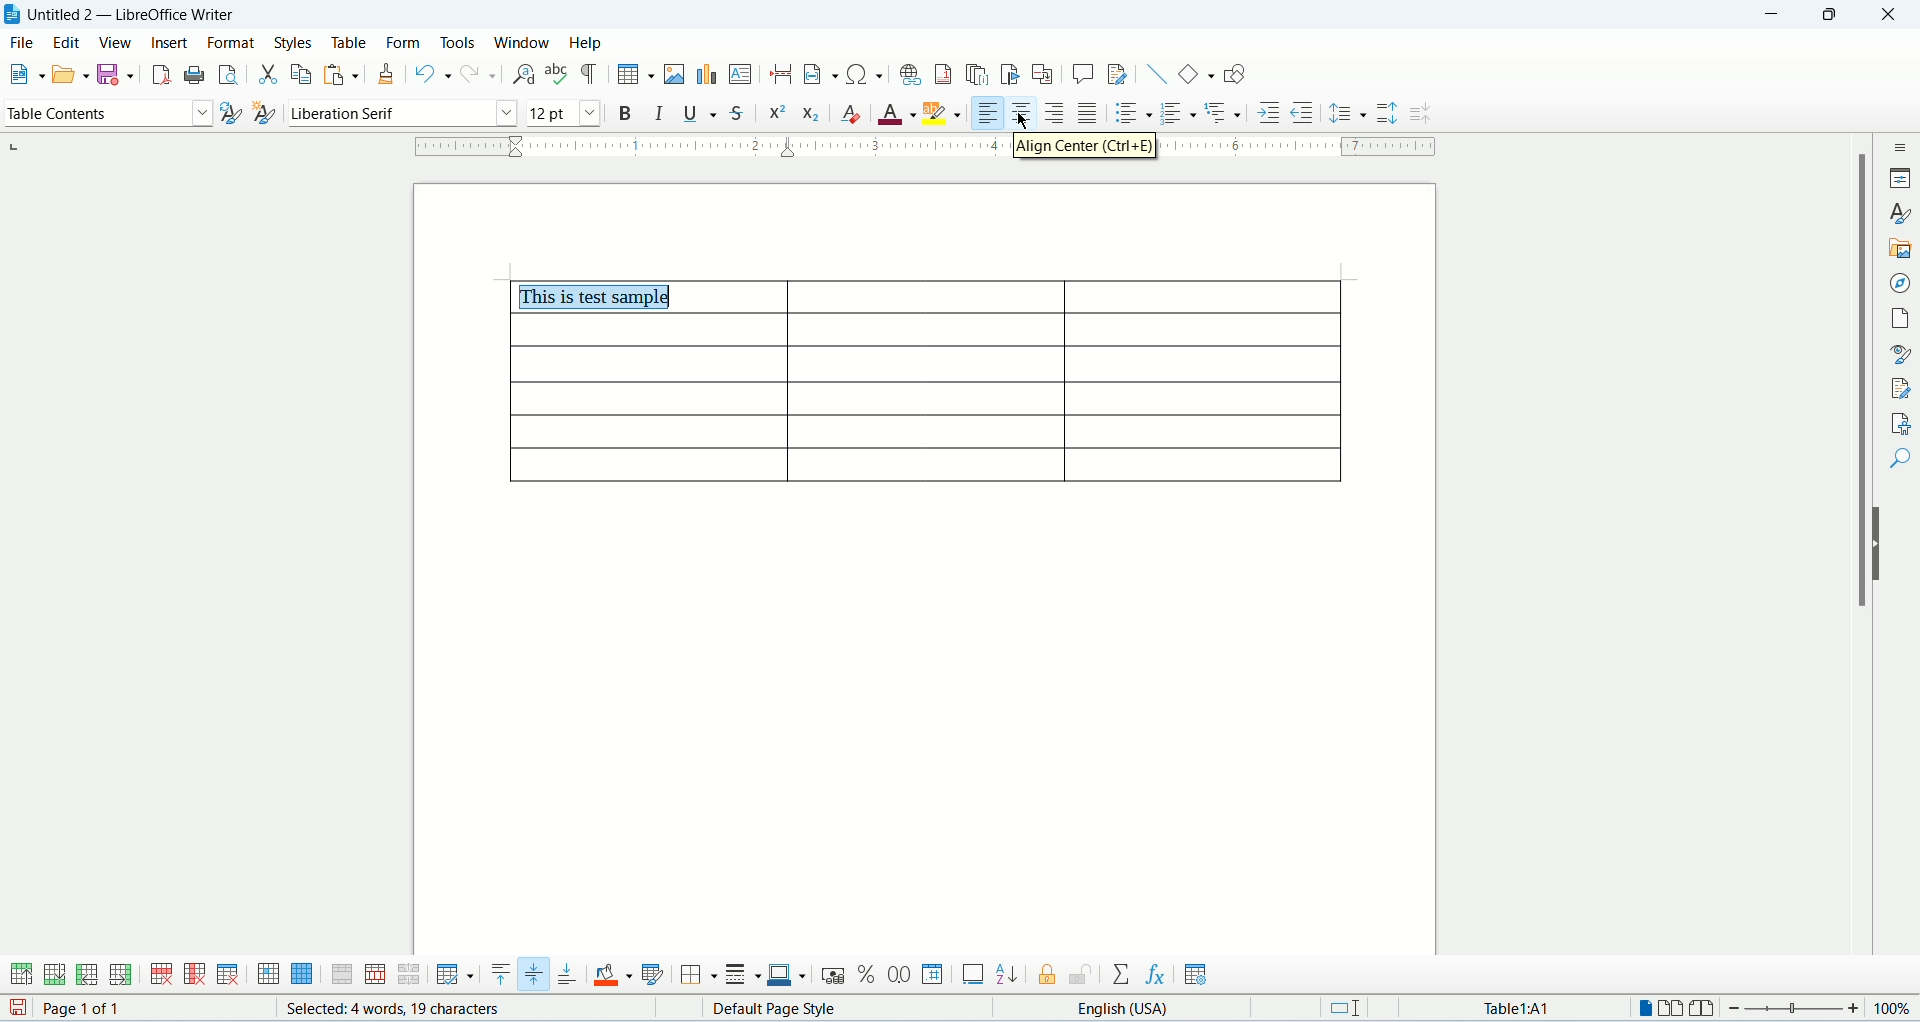 The height and width of the screenshot is (1022, 1920). Describe the element at coordinates (106, 114) in the screenshot. I see `paragraph style` at that location.